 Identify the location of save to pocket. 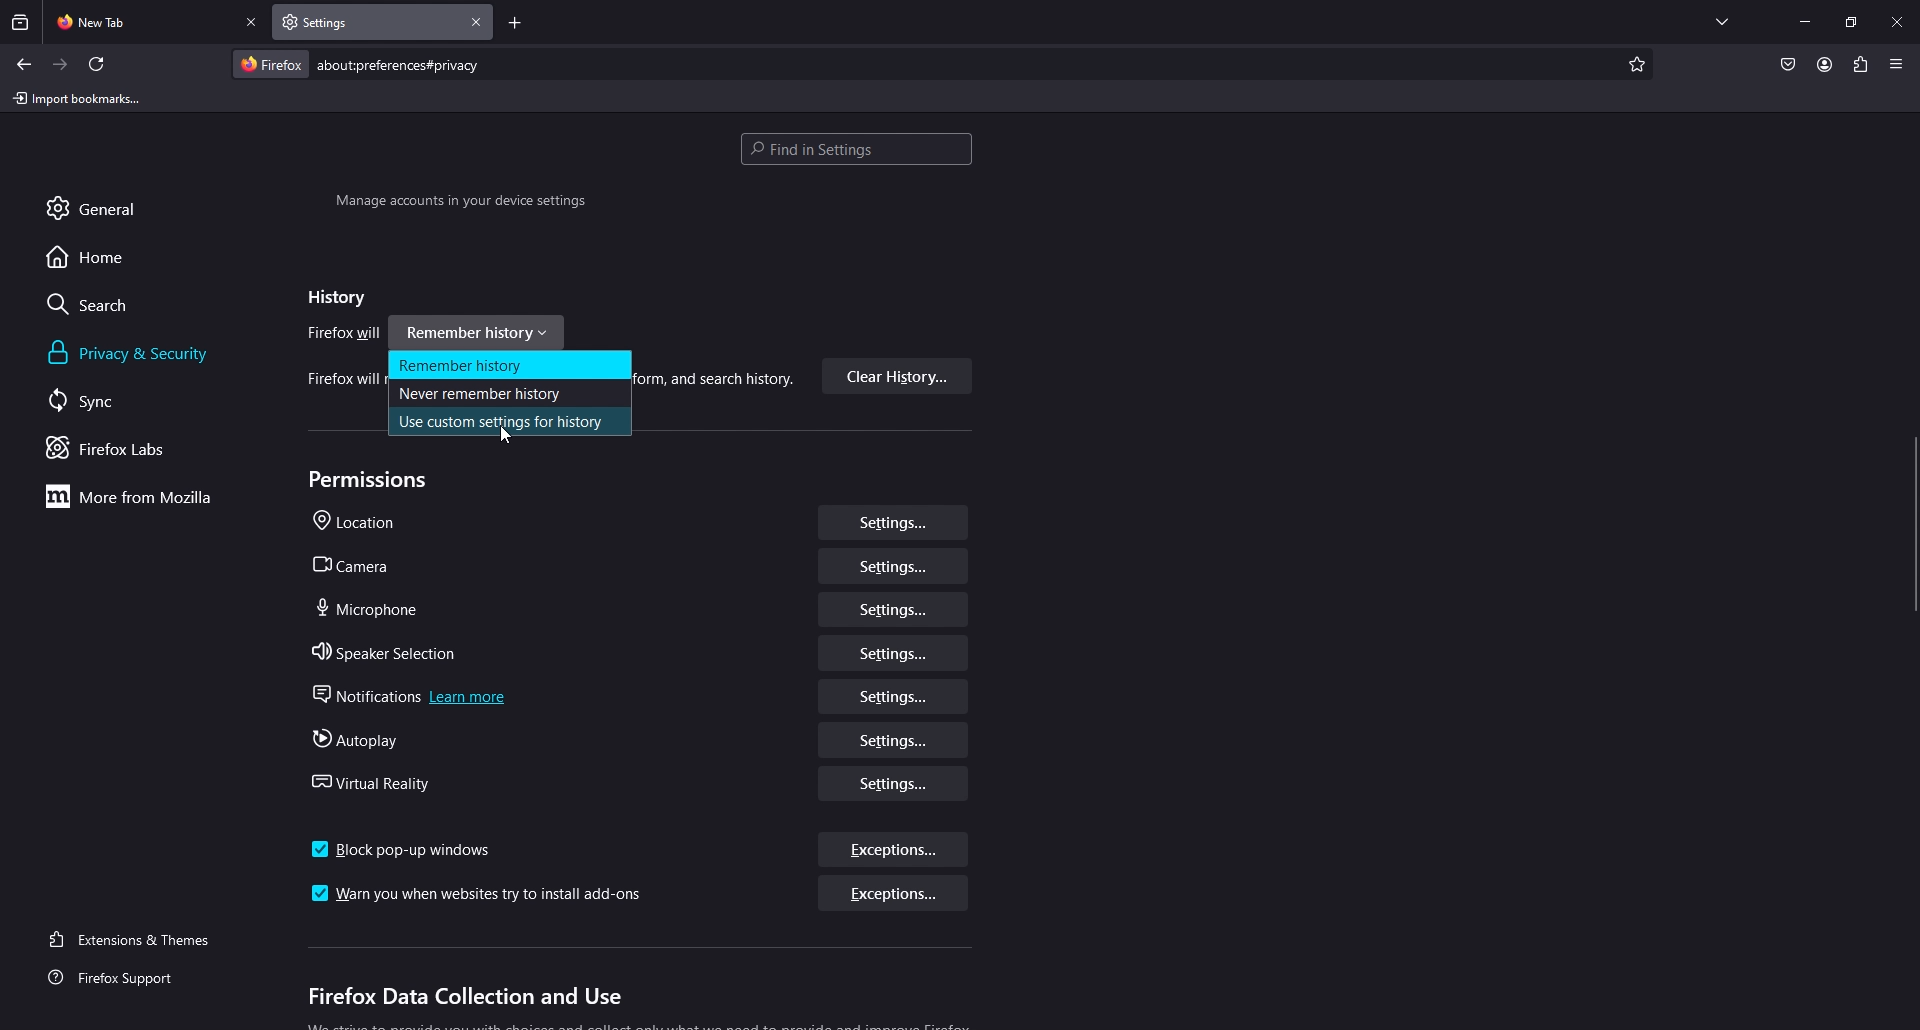
(1787, 66).